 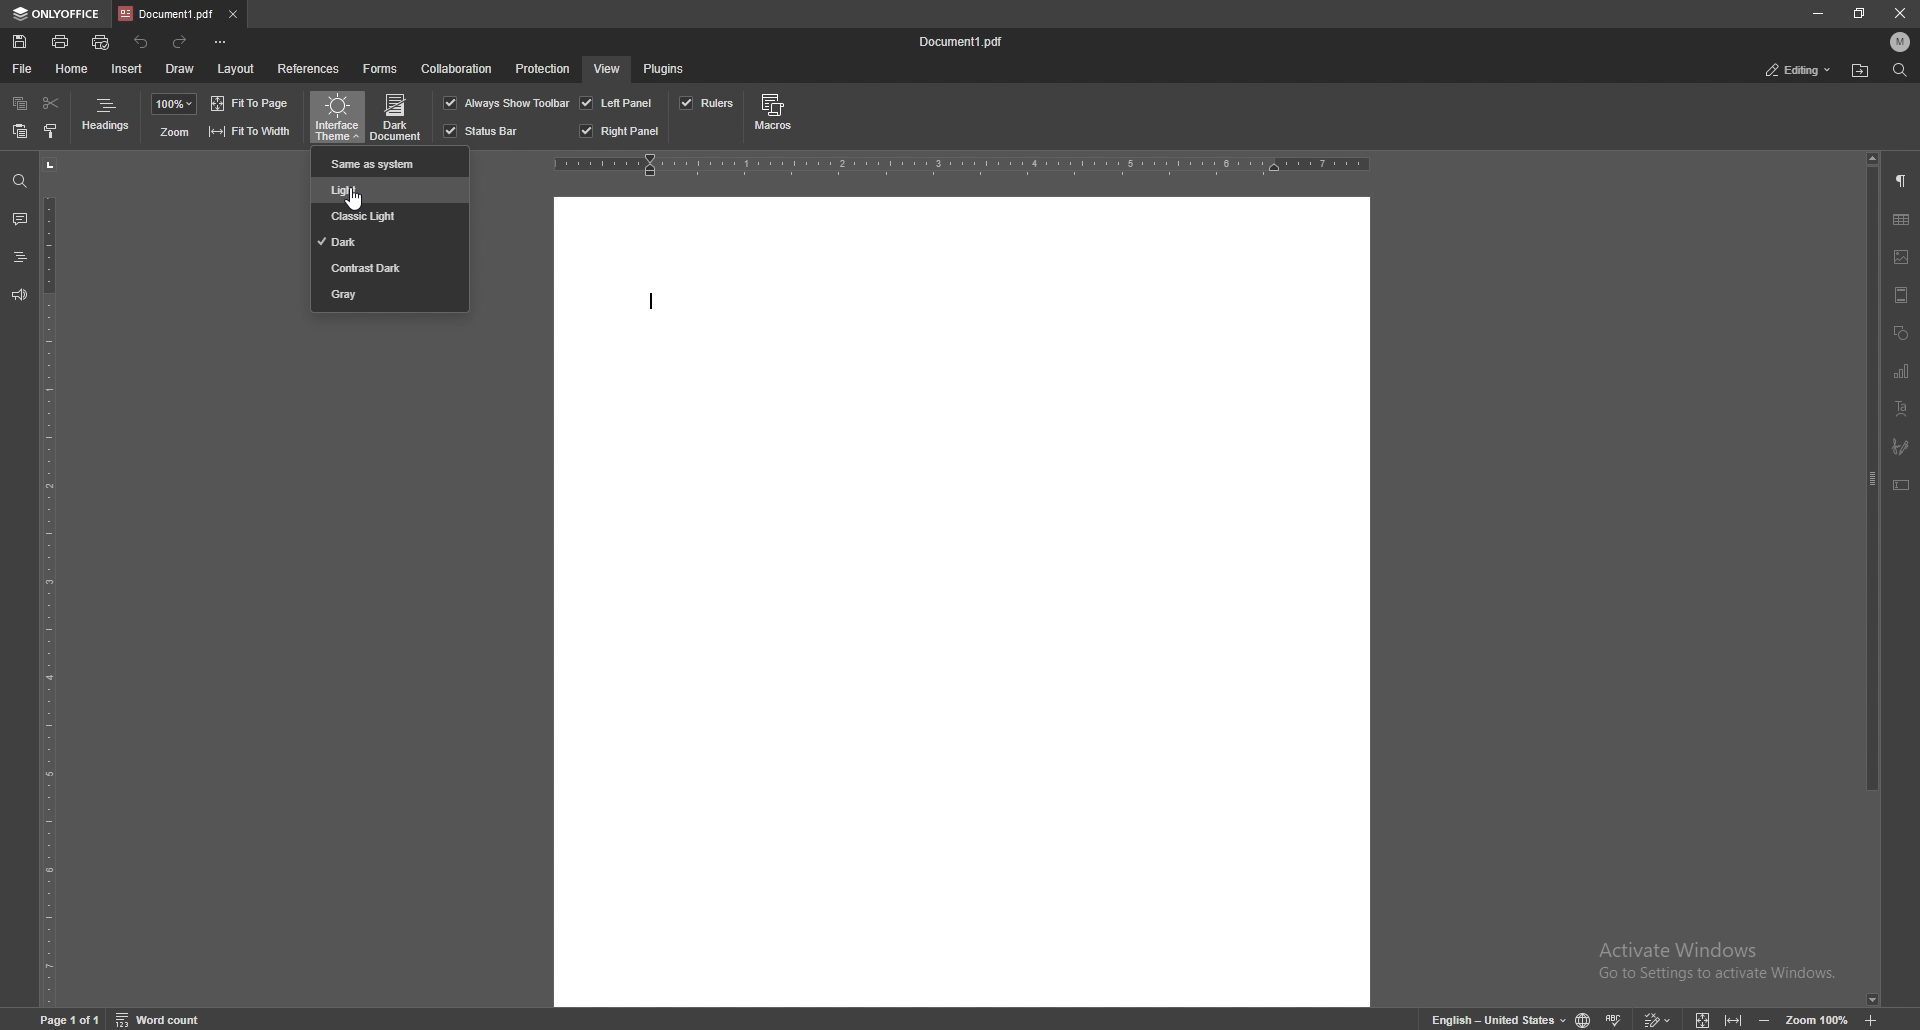 I want to click on headings, so click(x=105, y=117).